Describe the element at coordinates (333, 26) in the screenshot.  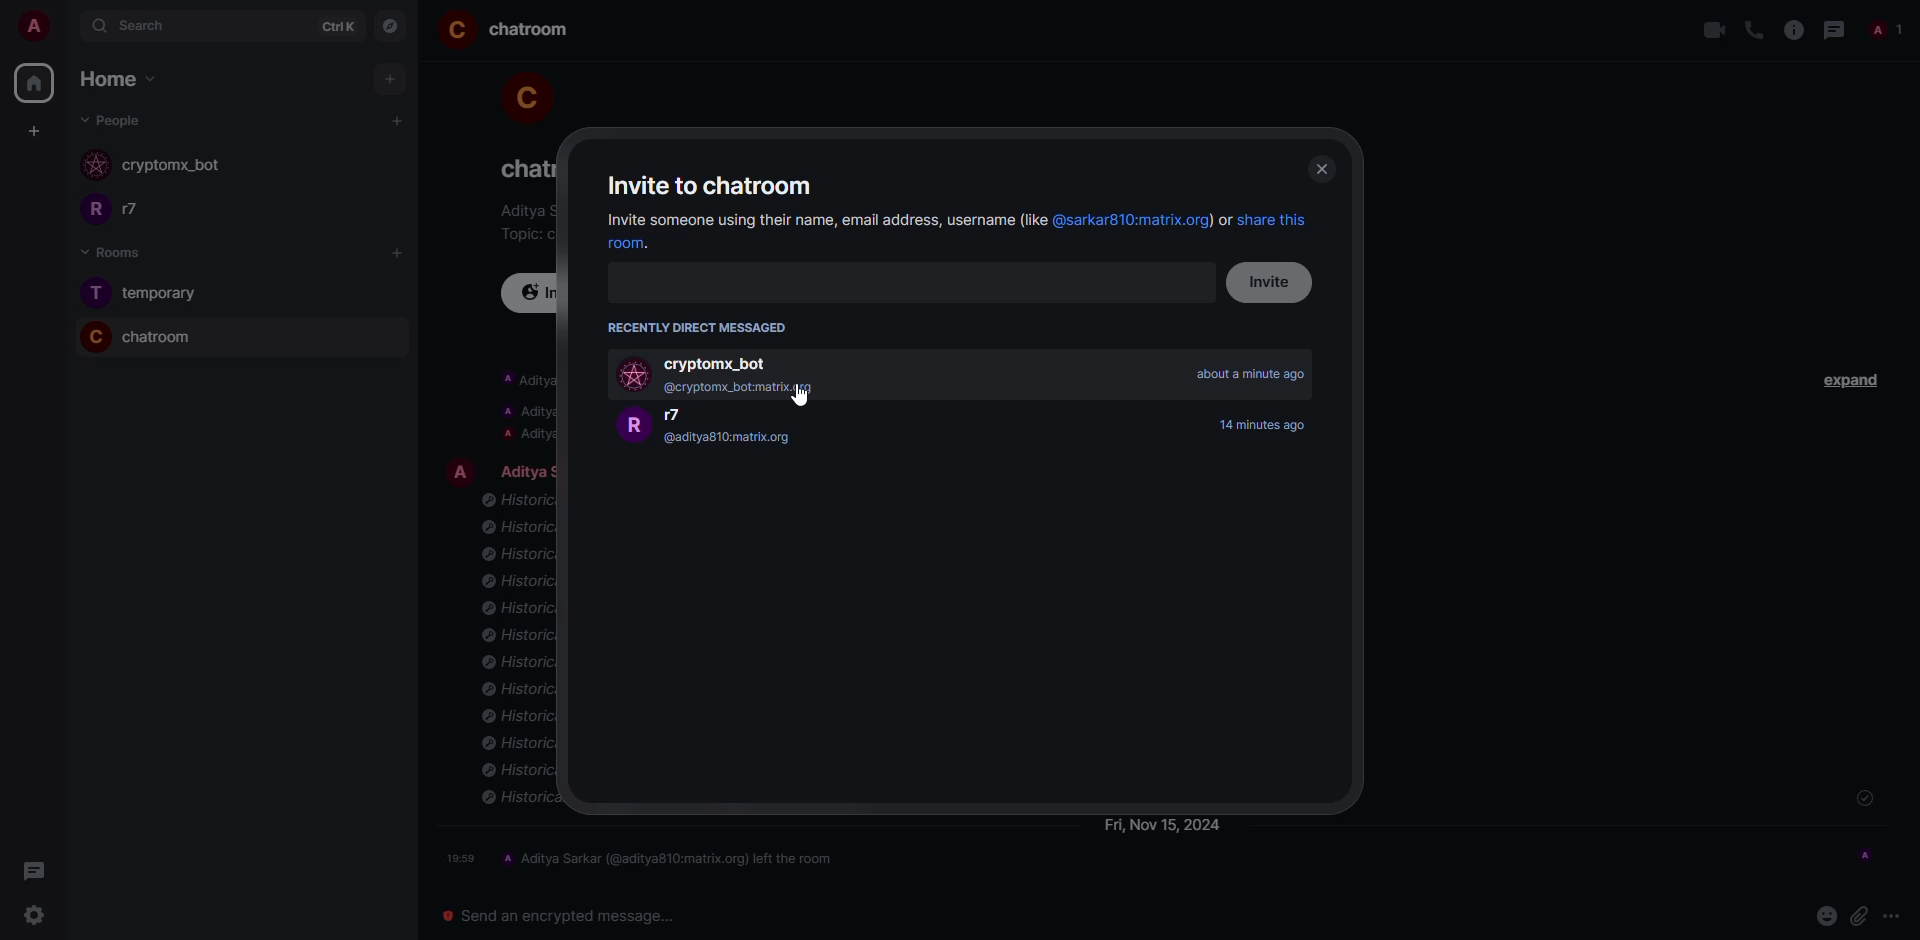
I see `ctrlK` at that location.